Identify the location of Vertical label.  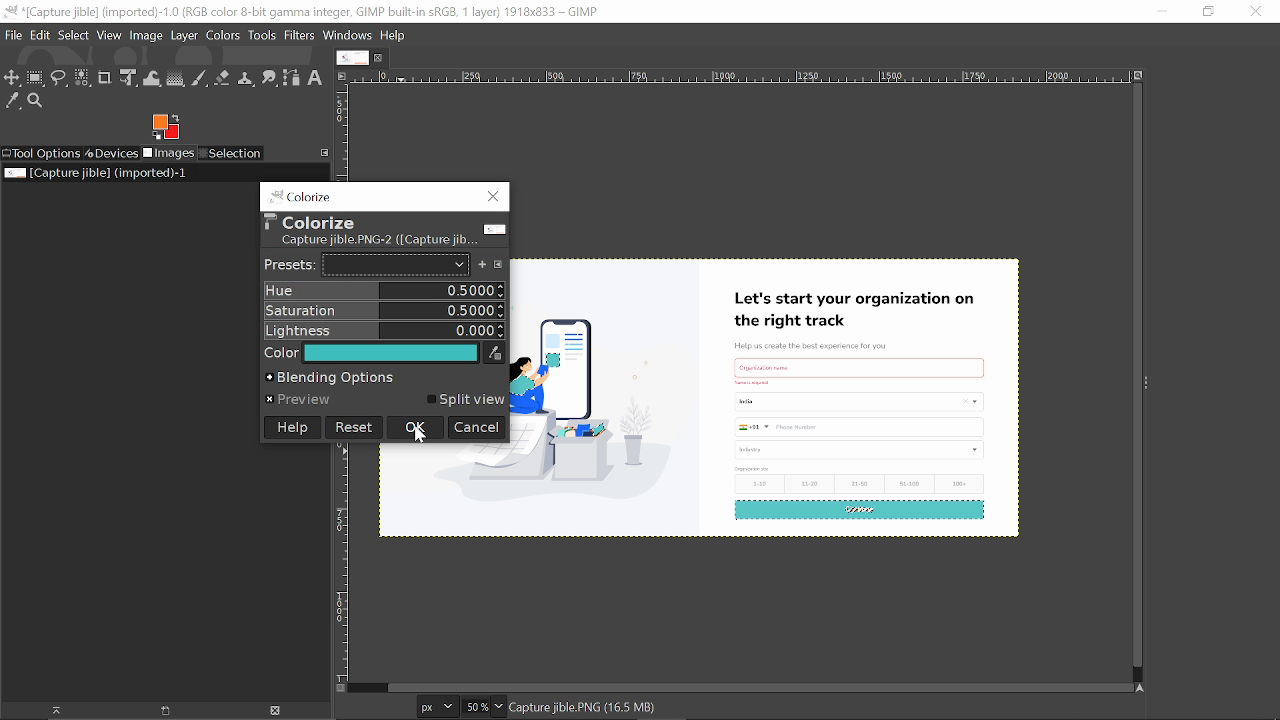
(346, 560).